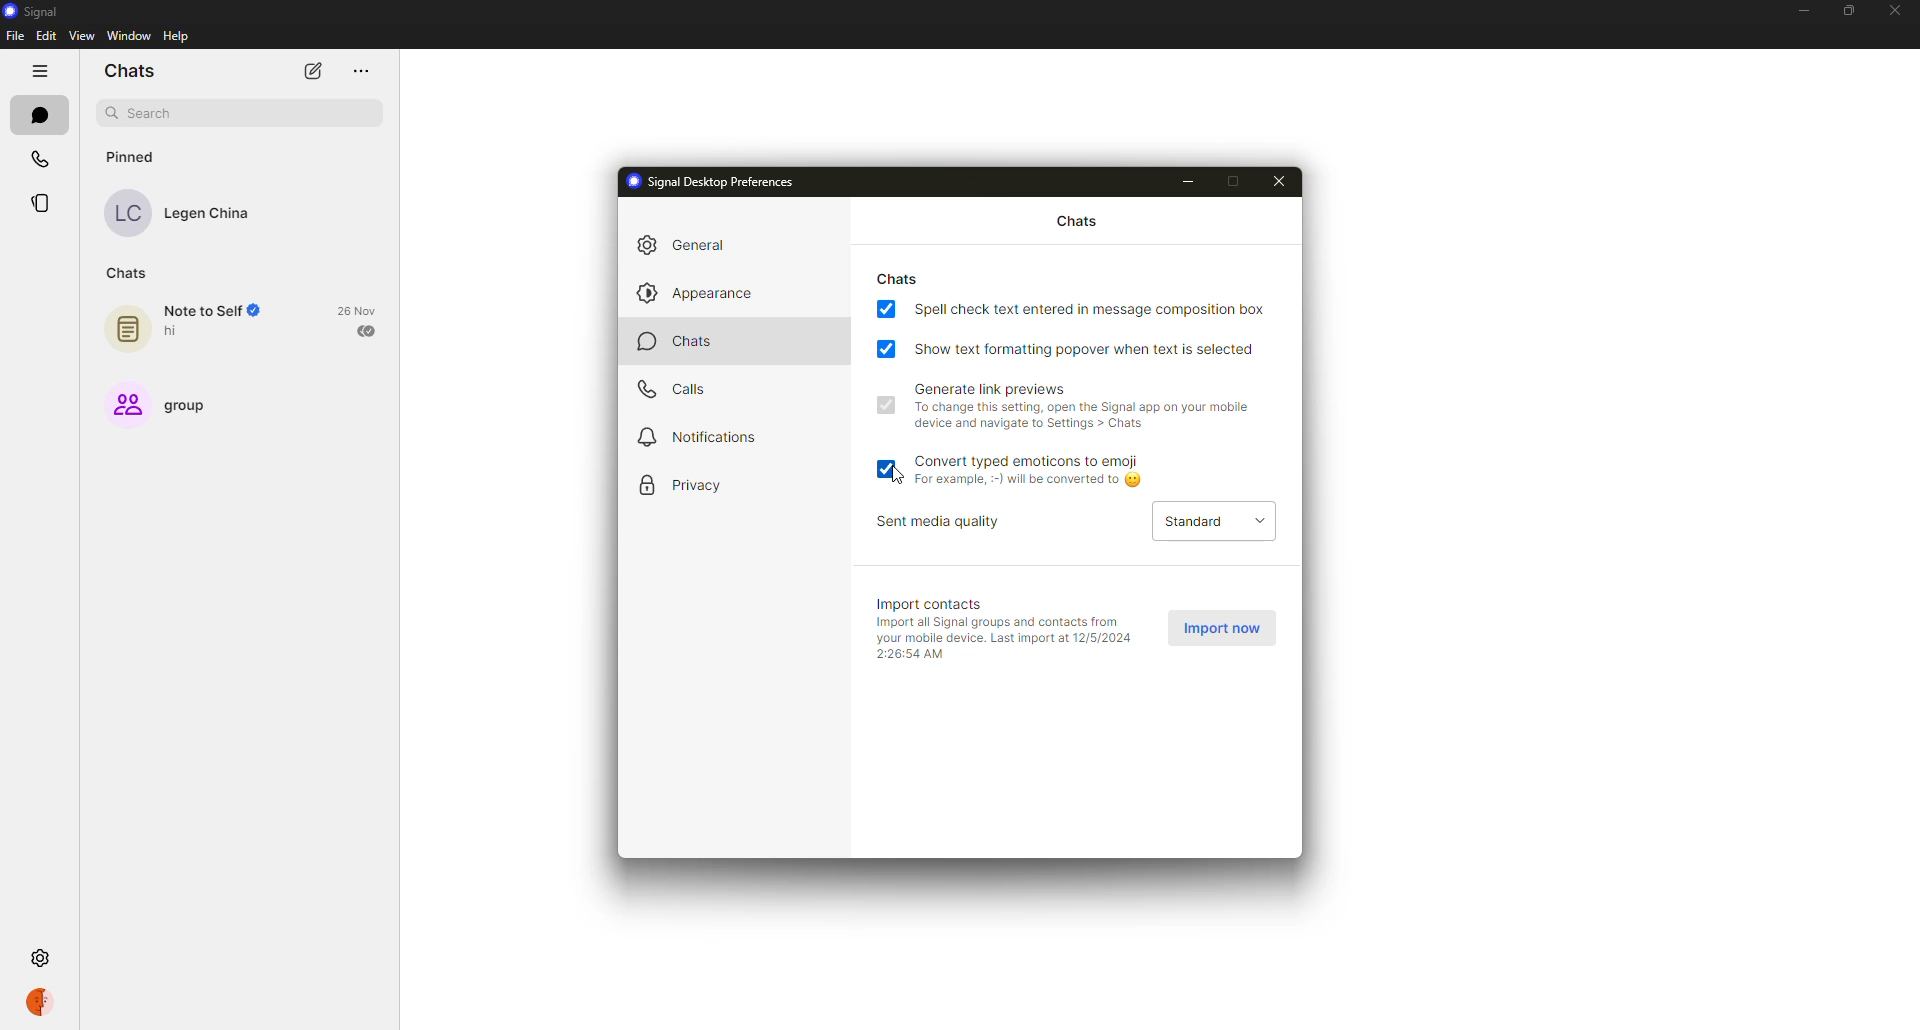 Image resolution: width=1920 pixels, height=1030 pixels. What do you see at coordinates (179, 36) in the screenshot?
I see `help` at bounding box center [179, 36].